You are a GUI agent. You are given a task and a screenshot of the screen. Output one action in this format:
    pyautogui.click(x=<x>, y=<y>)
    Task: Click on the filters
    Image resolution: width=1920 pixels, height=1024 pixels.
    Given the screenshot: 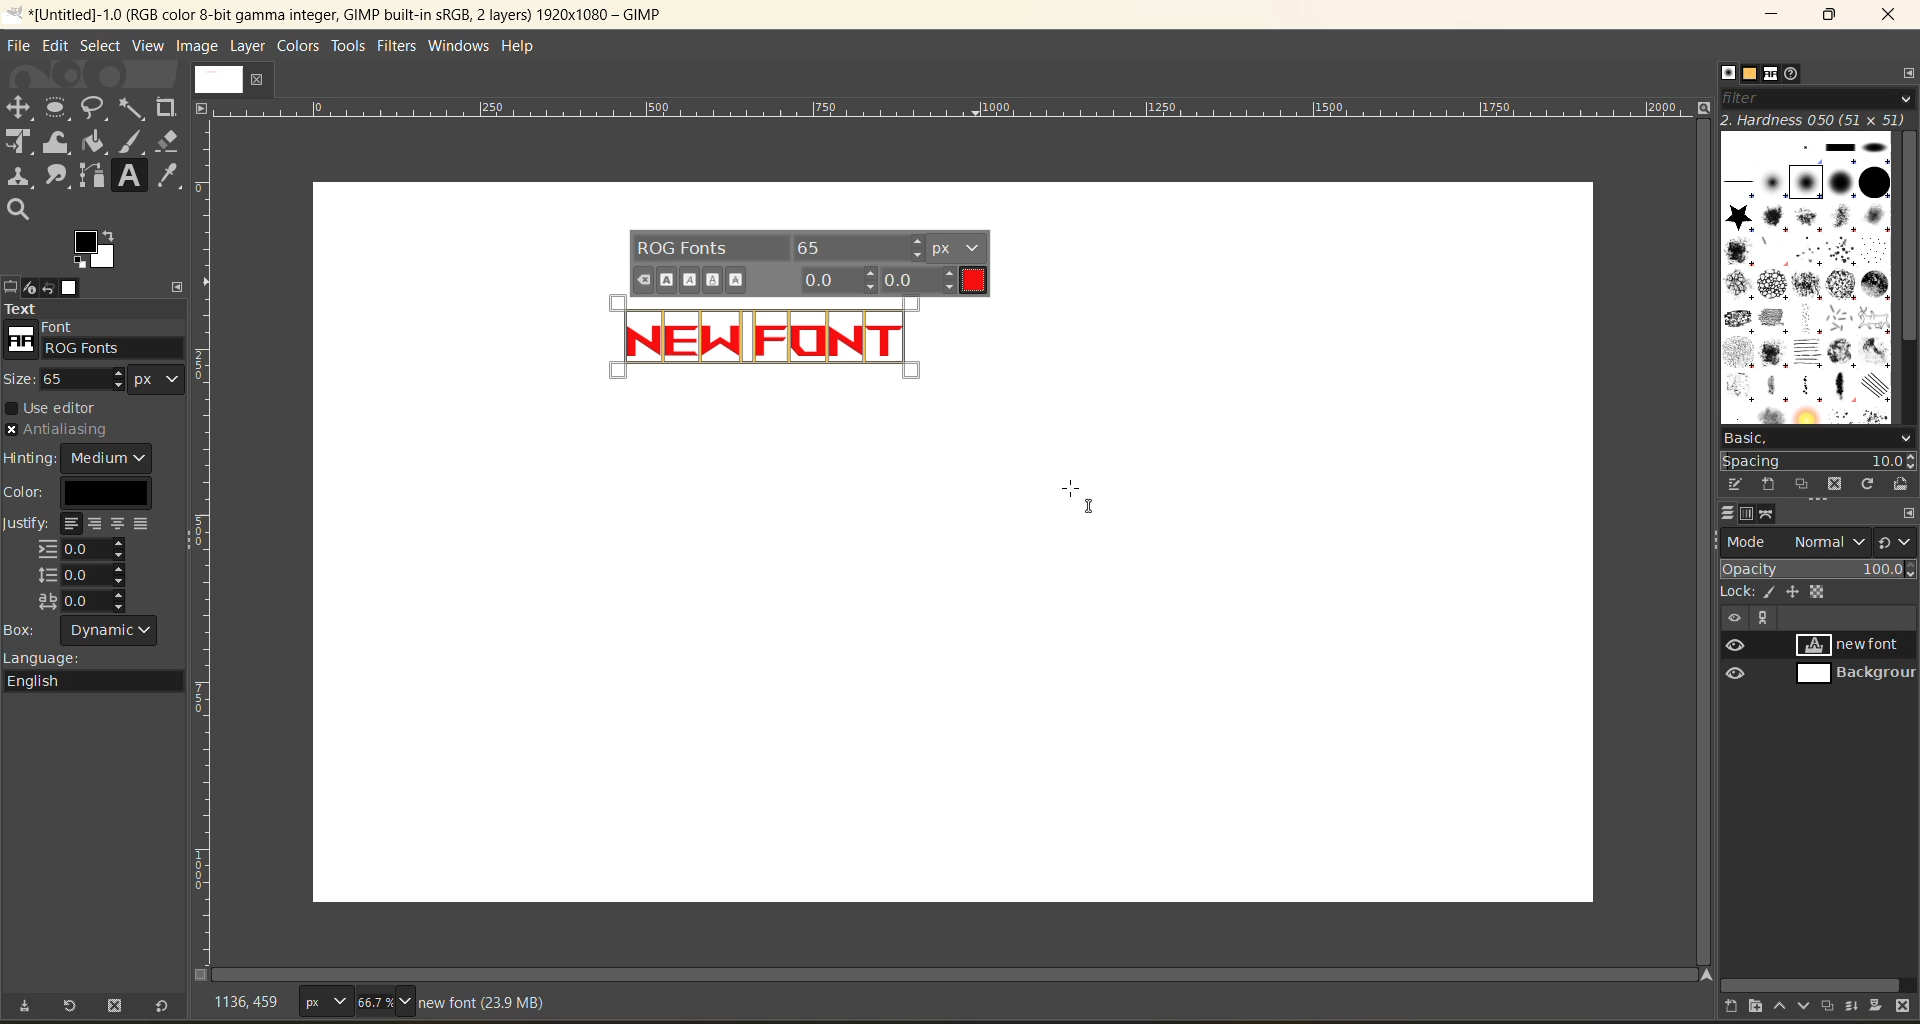 What is the action you would take?
    pyautogui.click(x=397, y=50)
    